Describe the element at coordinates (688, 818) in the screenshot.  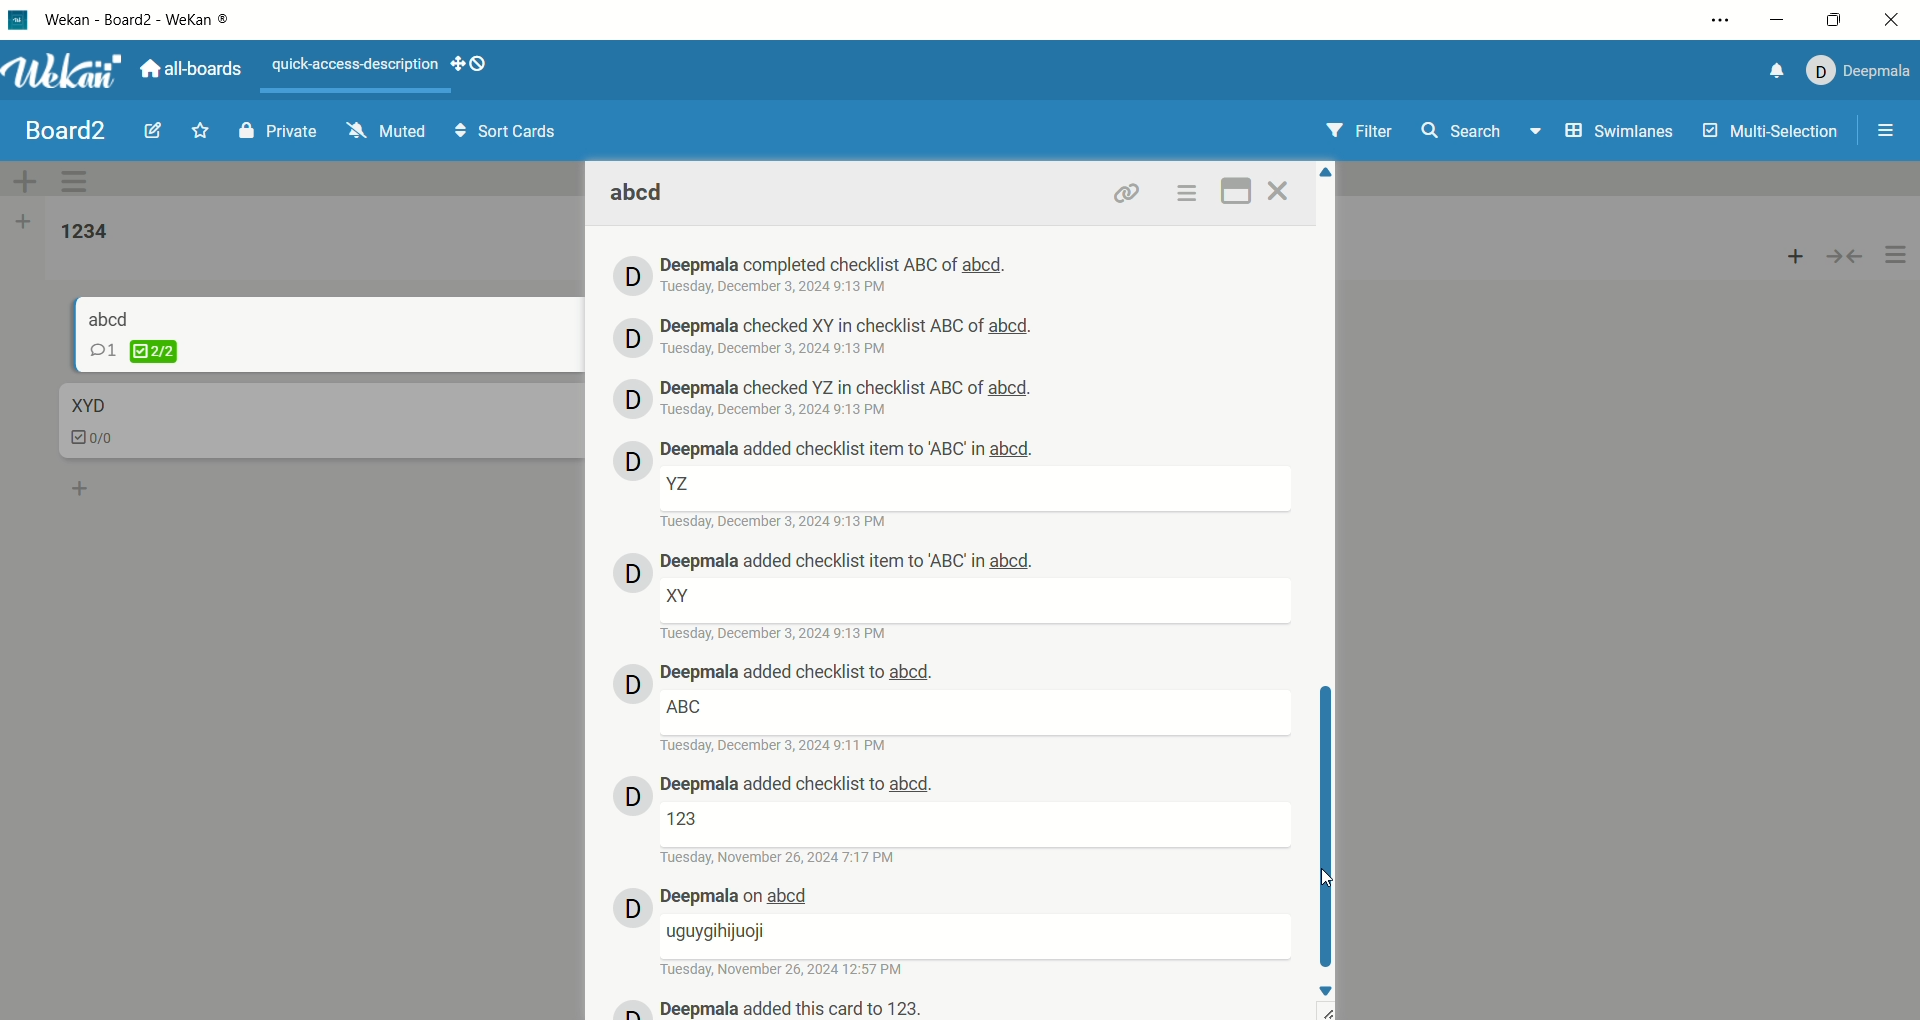
I see `text` at that location.